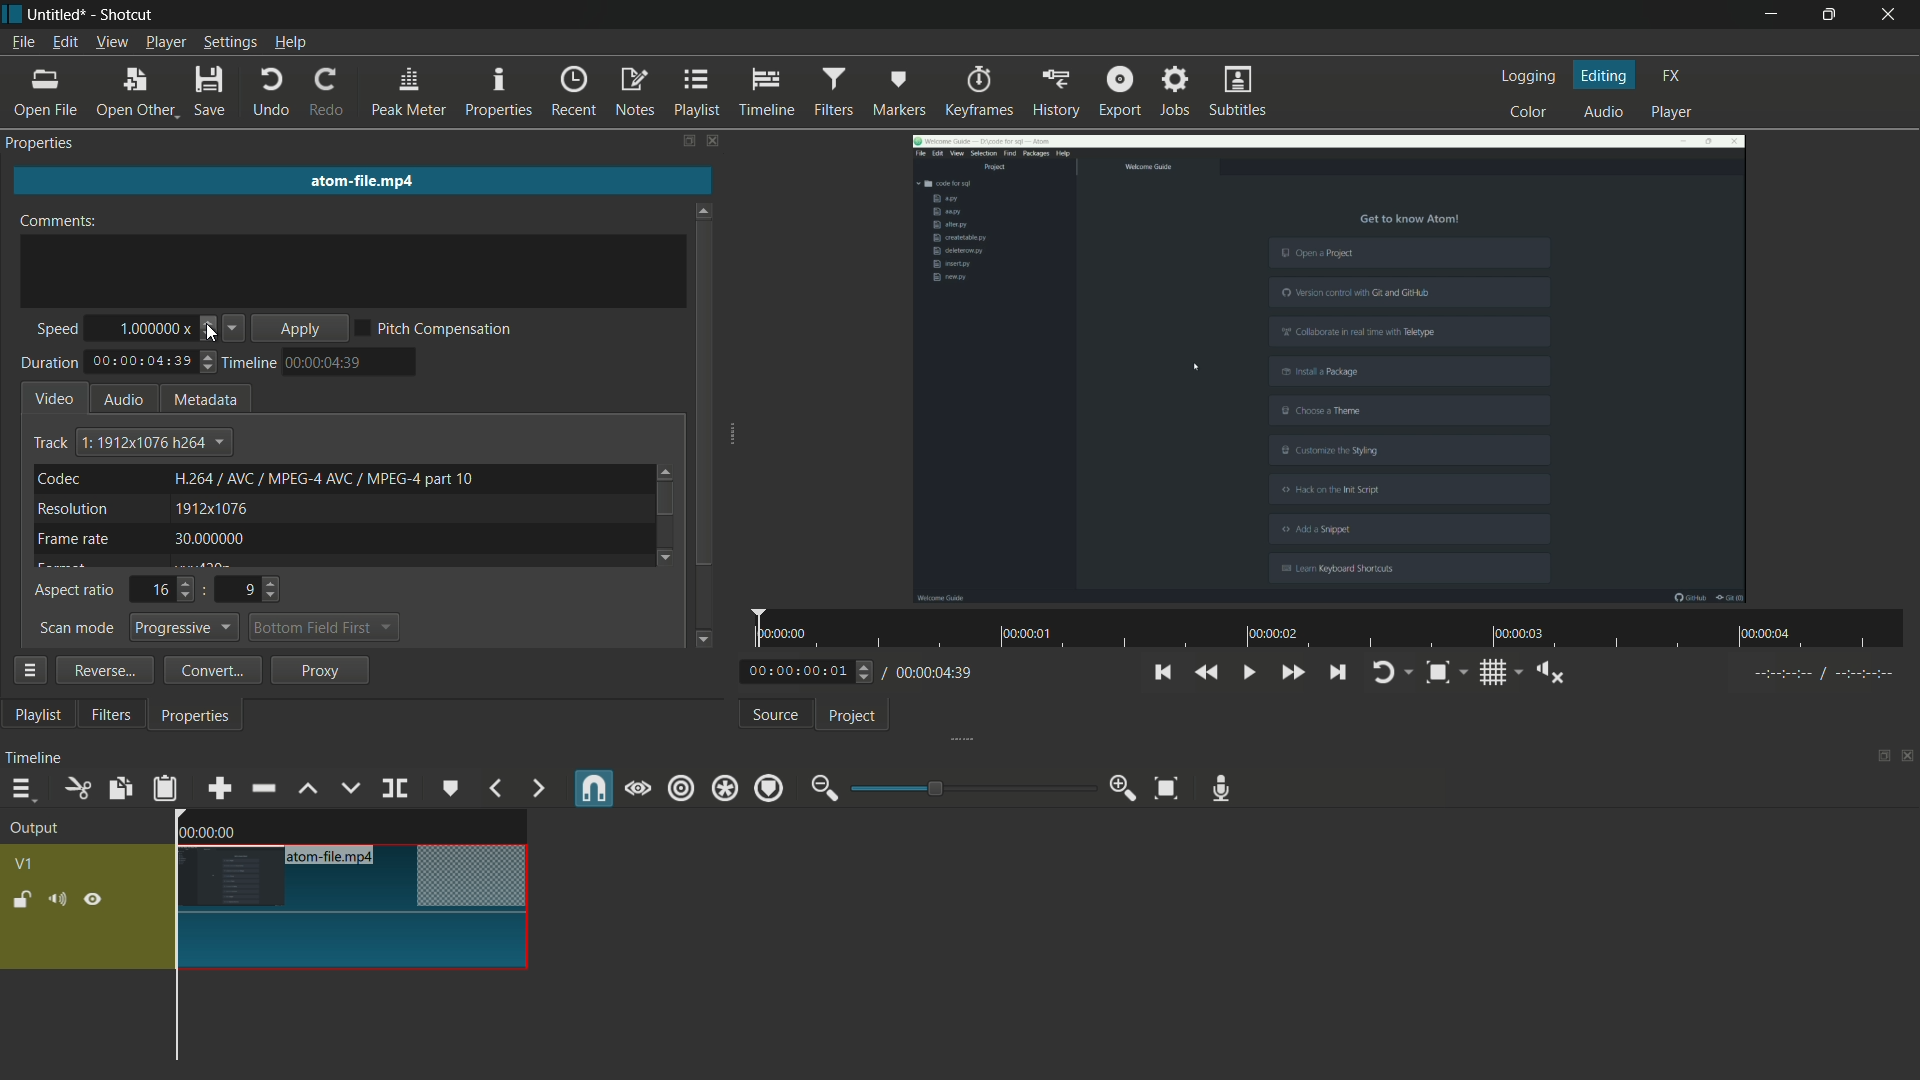 Image resolution: width=1920 pixels, height=1080 pixels. What do you see at coordinates (397, 788) in the screenshot?
I see `split at playhead` at bounding box center [397, 788].